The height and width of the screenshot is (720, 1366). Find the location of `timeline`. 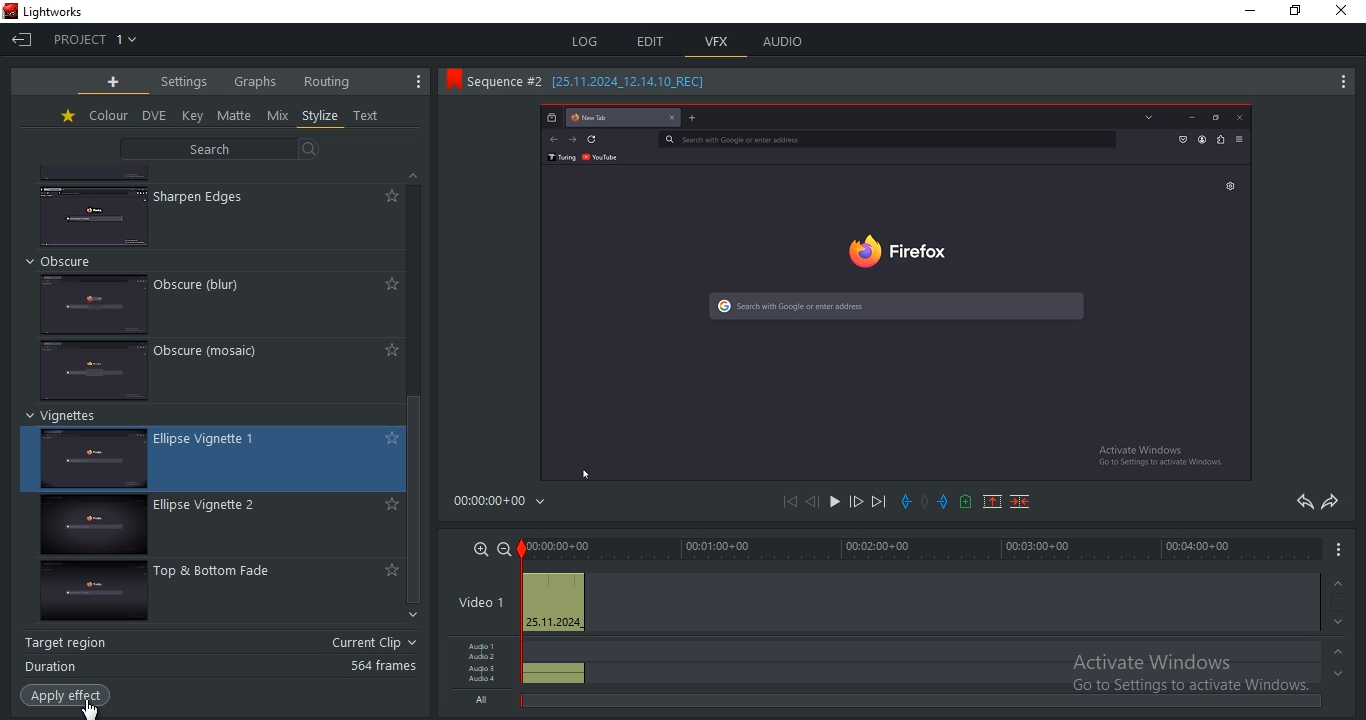

timeline is located at coordinates (921, 548).